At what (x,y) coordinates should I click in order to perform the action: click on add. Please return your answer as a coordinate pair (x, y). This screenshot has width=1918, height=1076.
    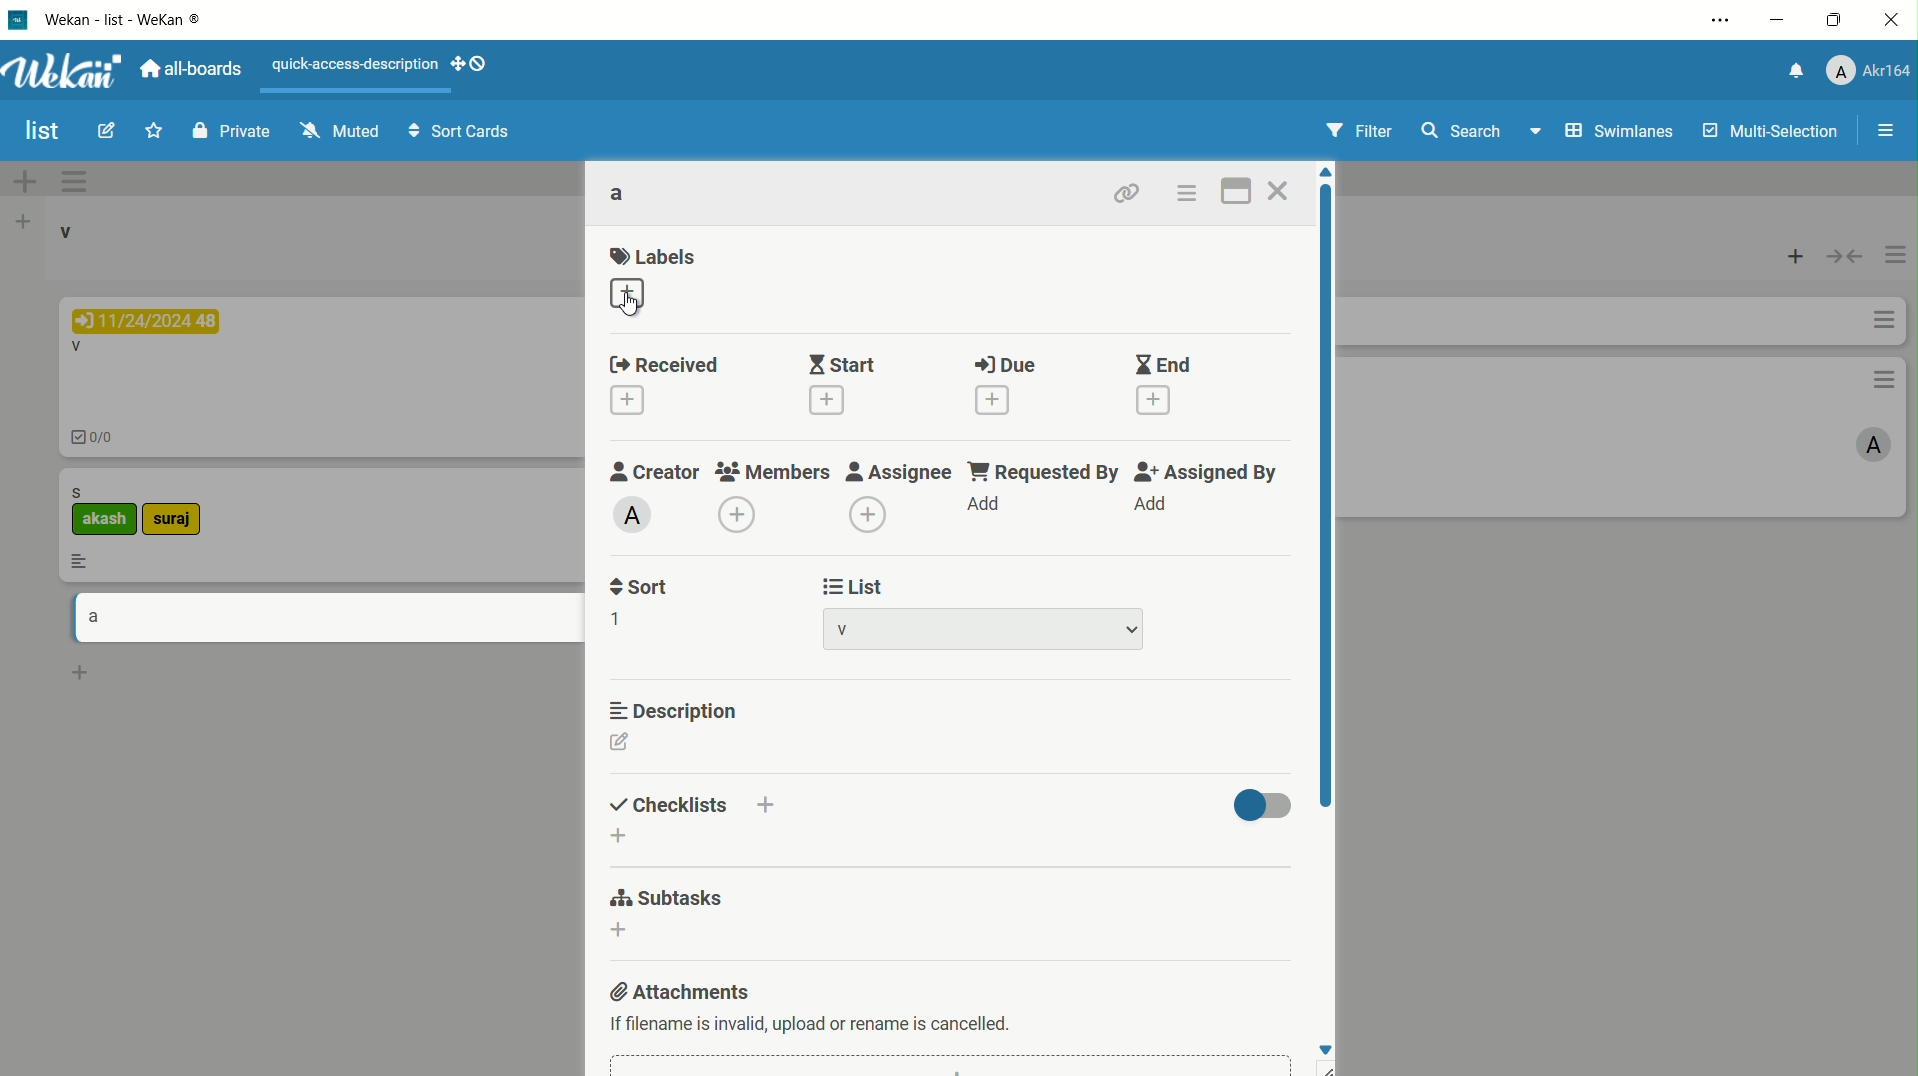
    Looking at the image, I should click on (1796, 257).